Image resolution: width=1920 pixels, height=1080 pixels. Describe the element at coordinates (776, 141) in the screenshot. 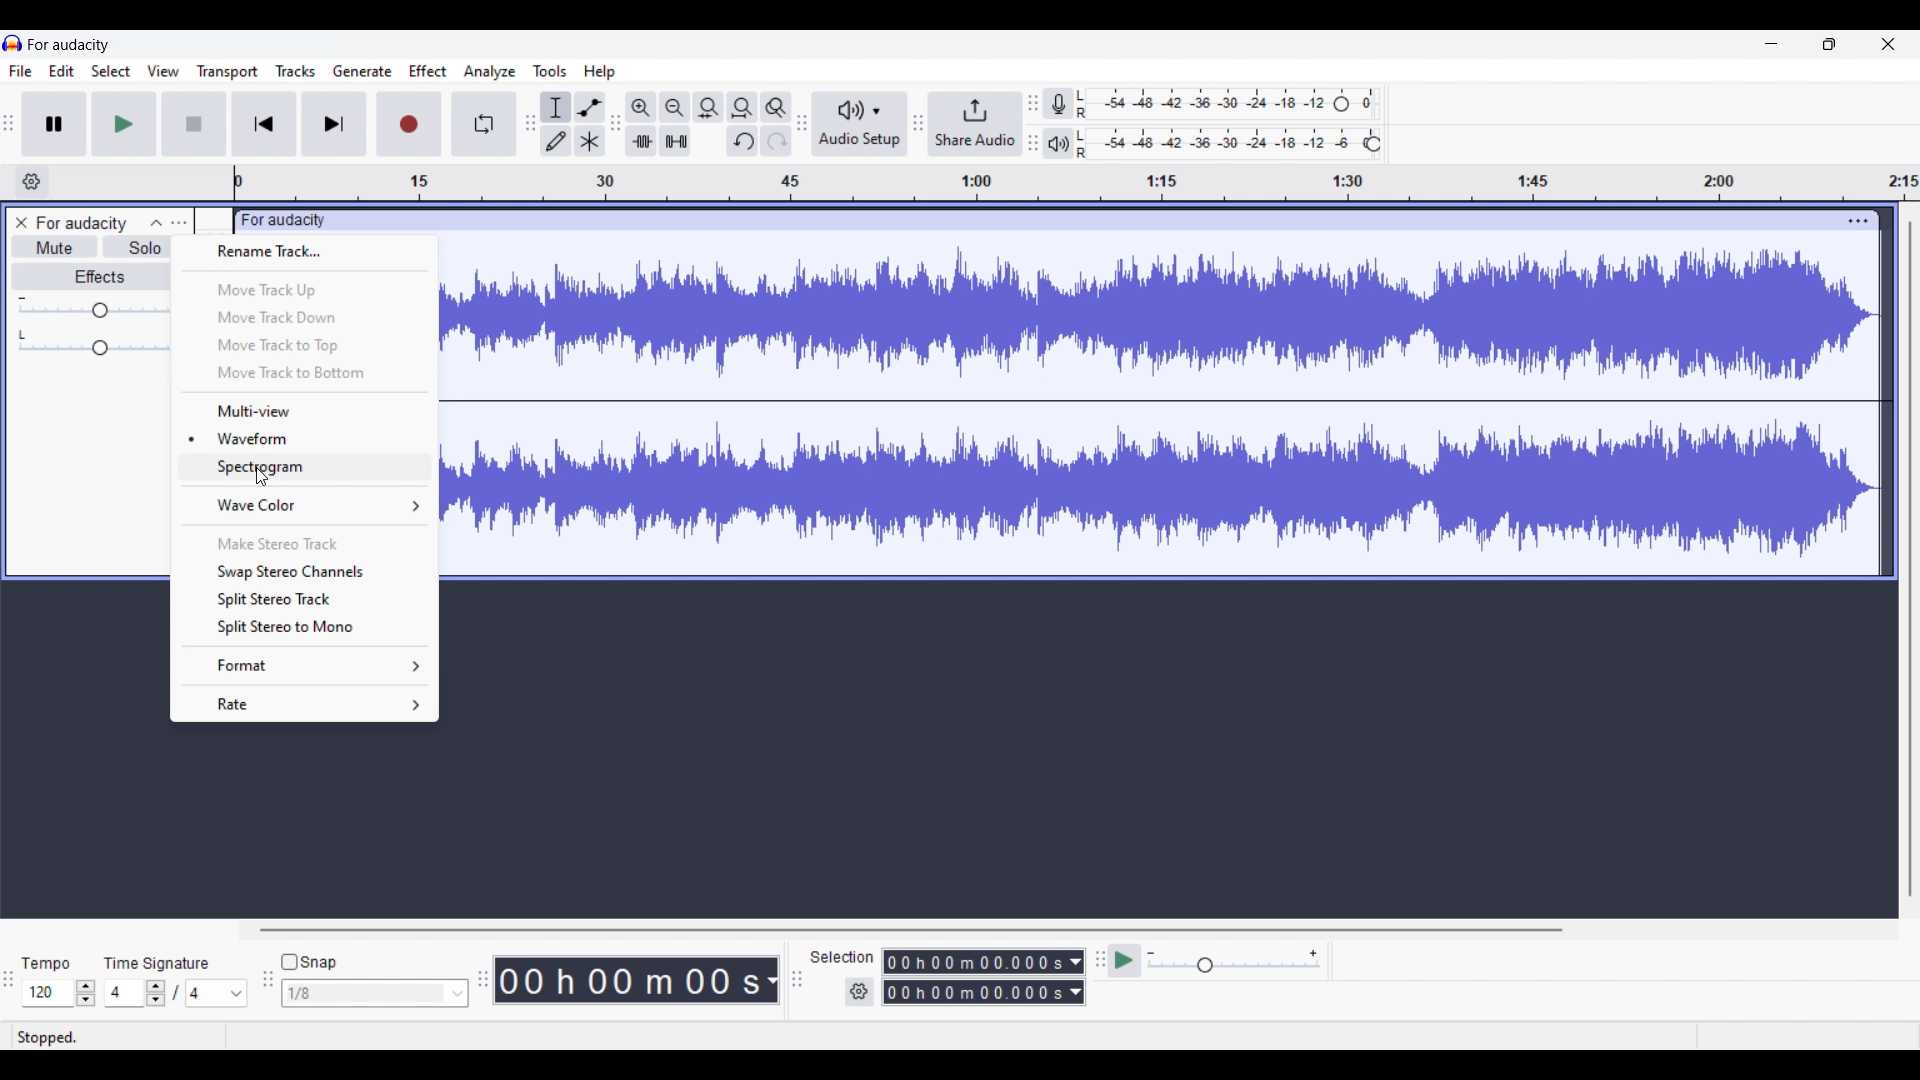

I see `Redo` at that location.